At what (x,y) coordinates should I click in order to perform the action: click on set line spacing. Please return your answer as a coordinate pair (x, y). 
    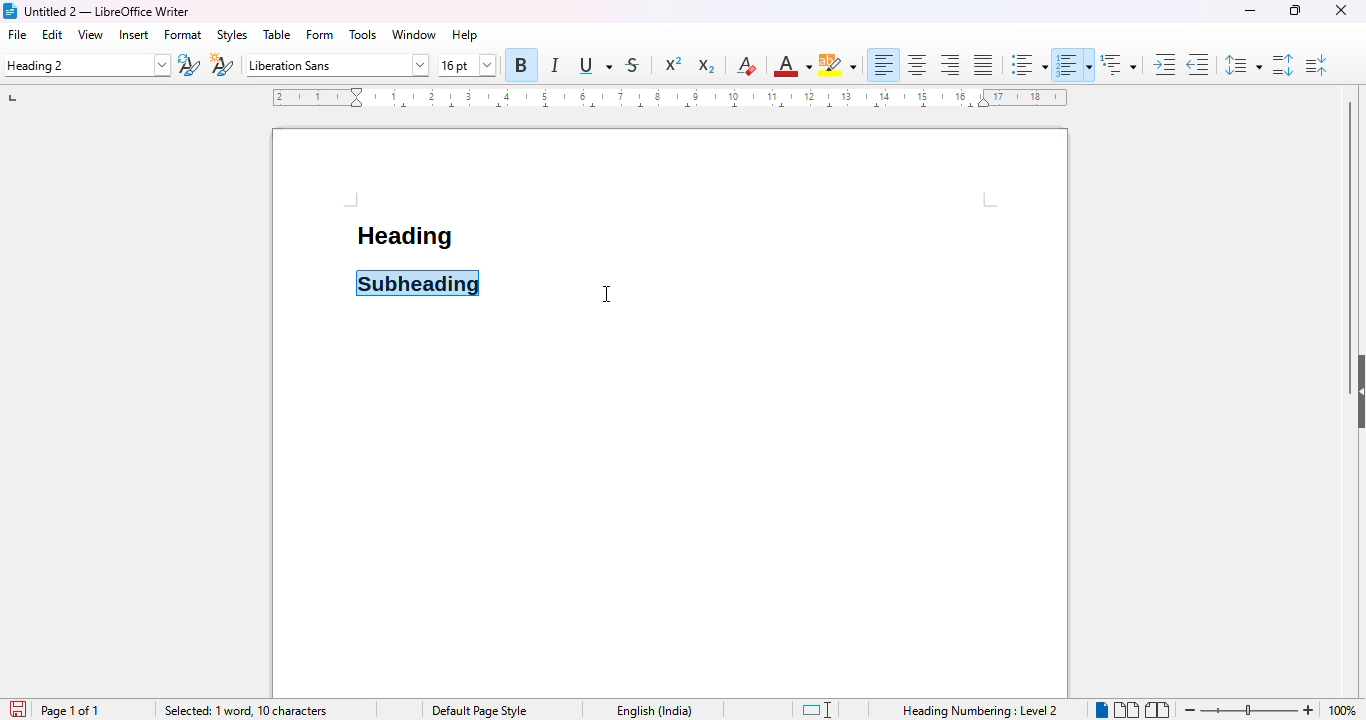
    Looking at the image, I should click on (1241, 65).